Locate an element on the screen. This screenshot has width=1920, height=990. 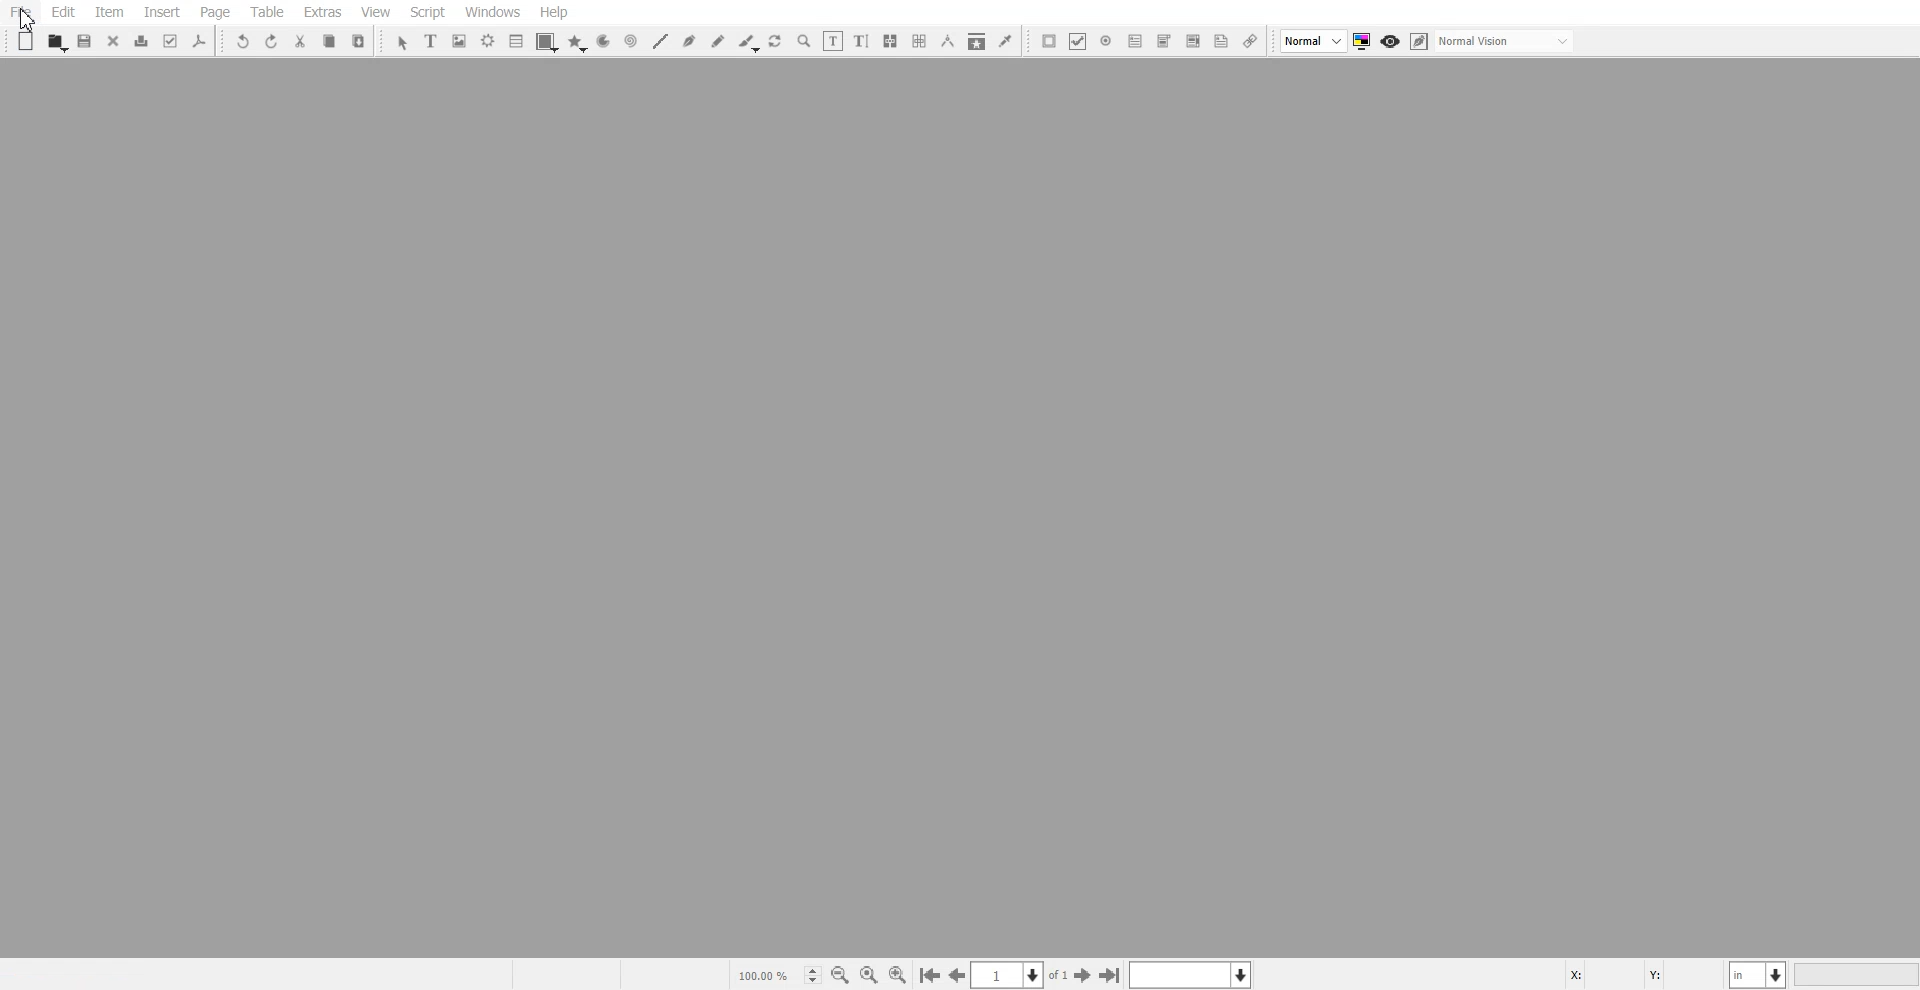
Go to the first page is located at coordinates (929, 976).